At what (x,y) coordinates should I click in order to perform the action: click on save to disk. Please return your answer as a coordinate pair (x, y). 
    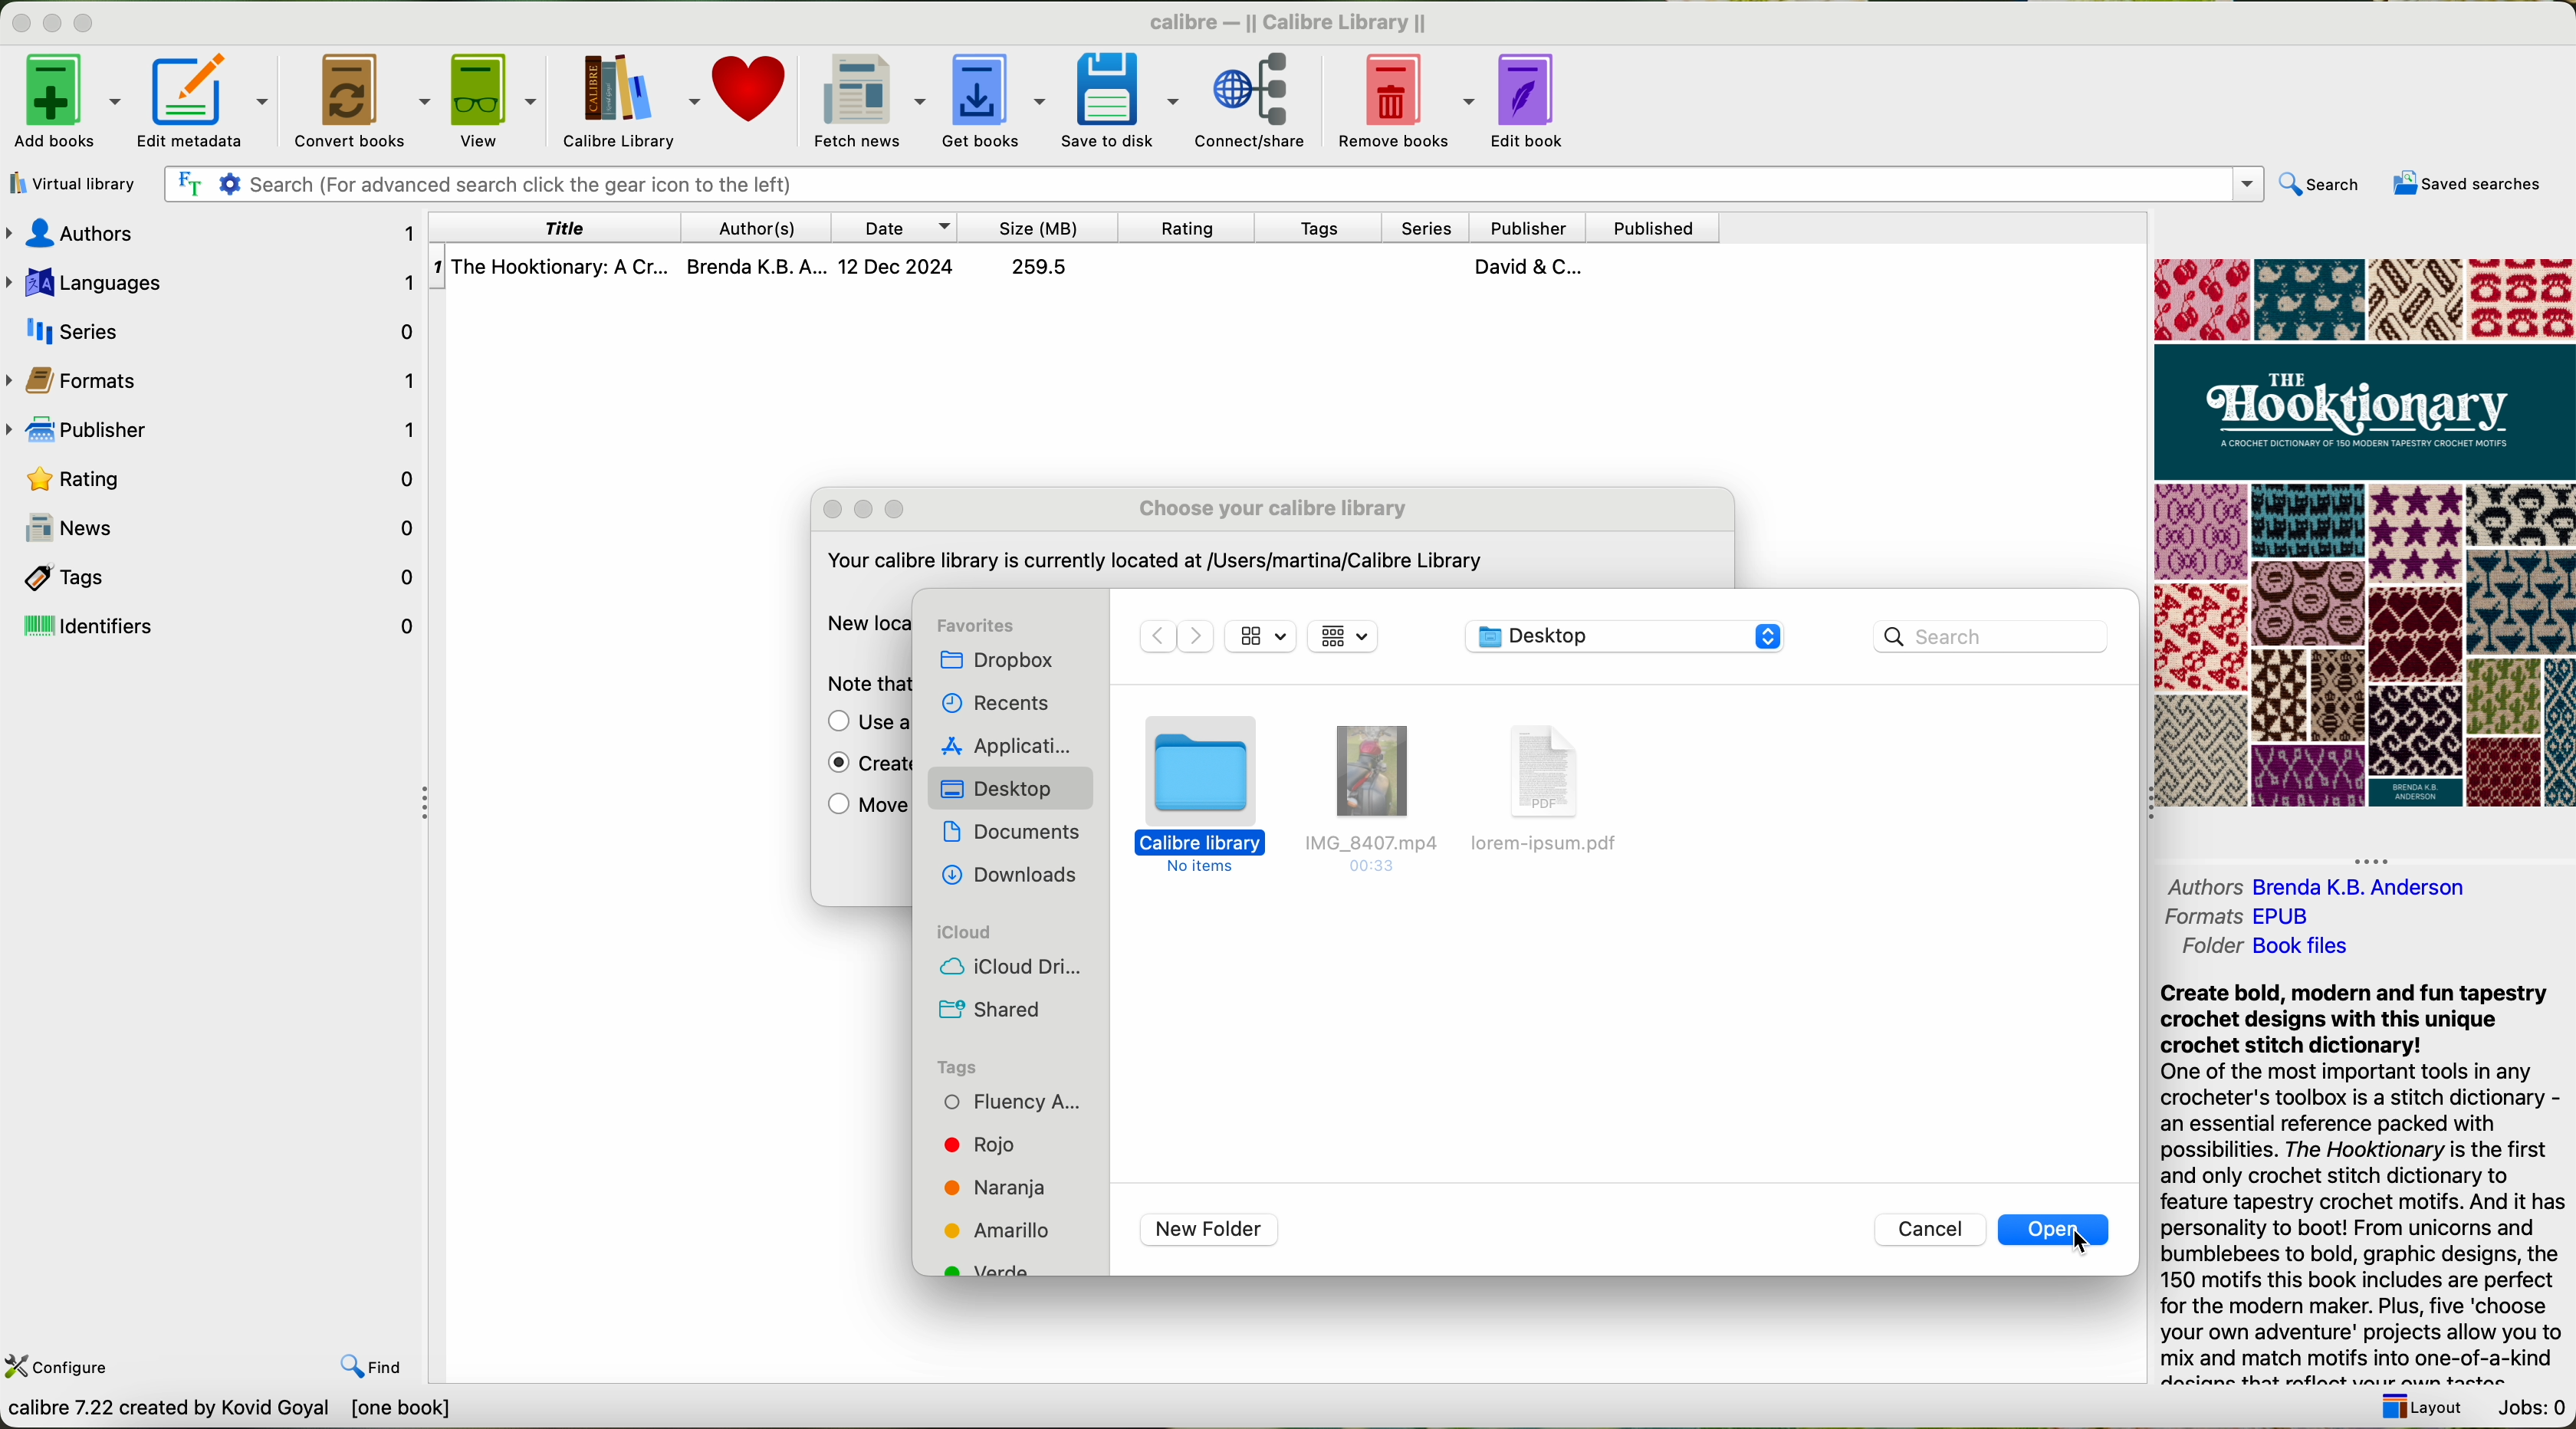
    Looking at the image, I should click on (1122, 101).